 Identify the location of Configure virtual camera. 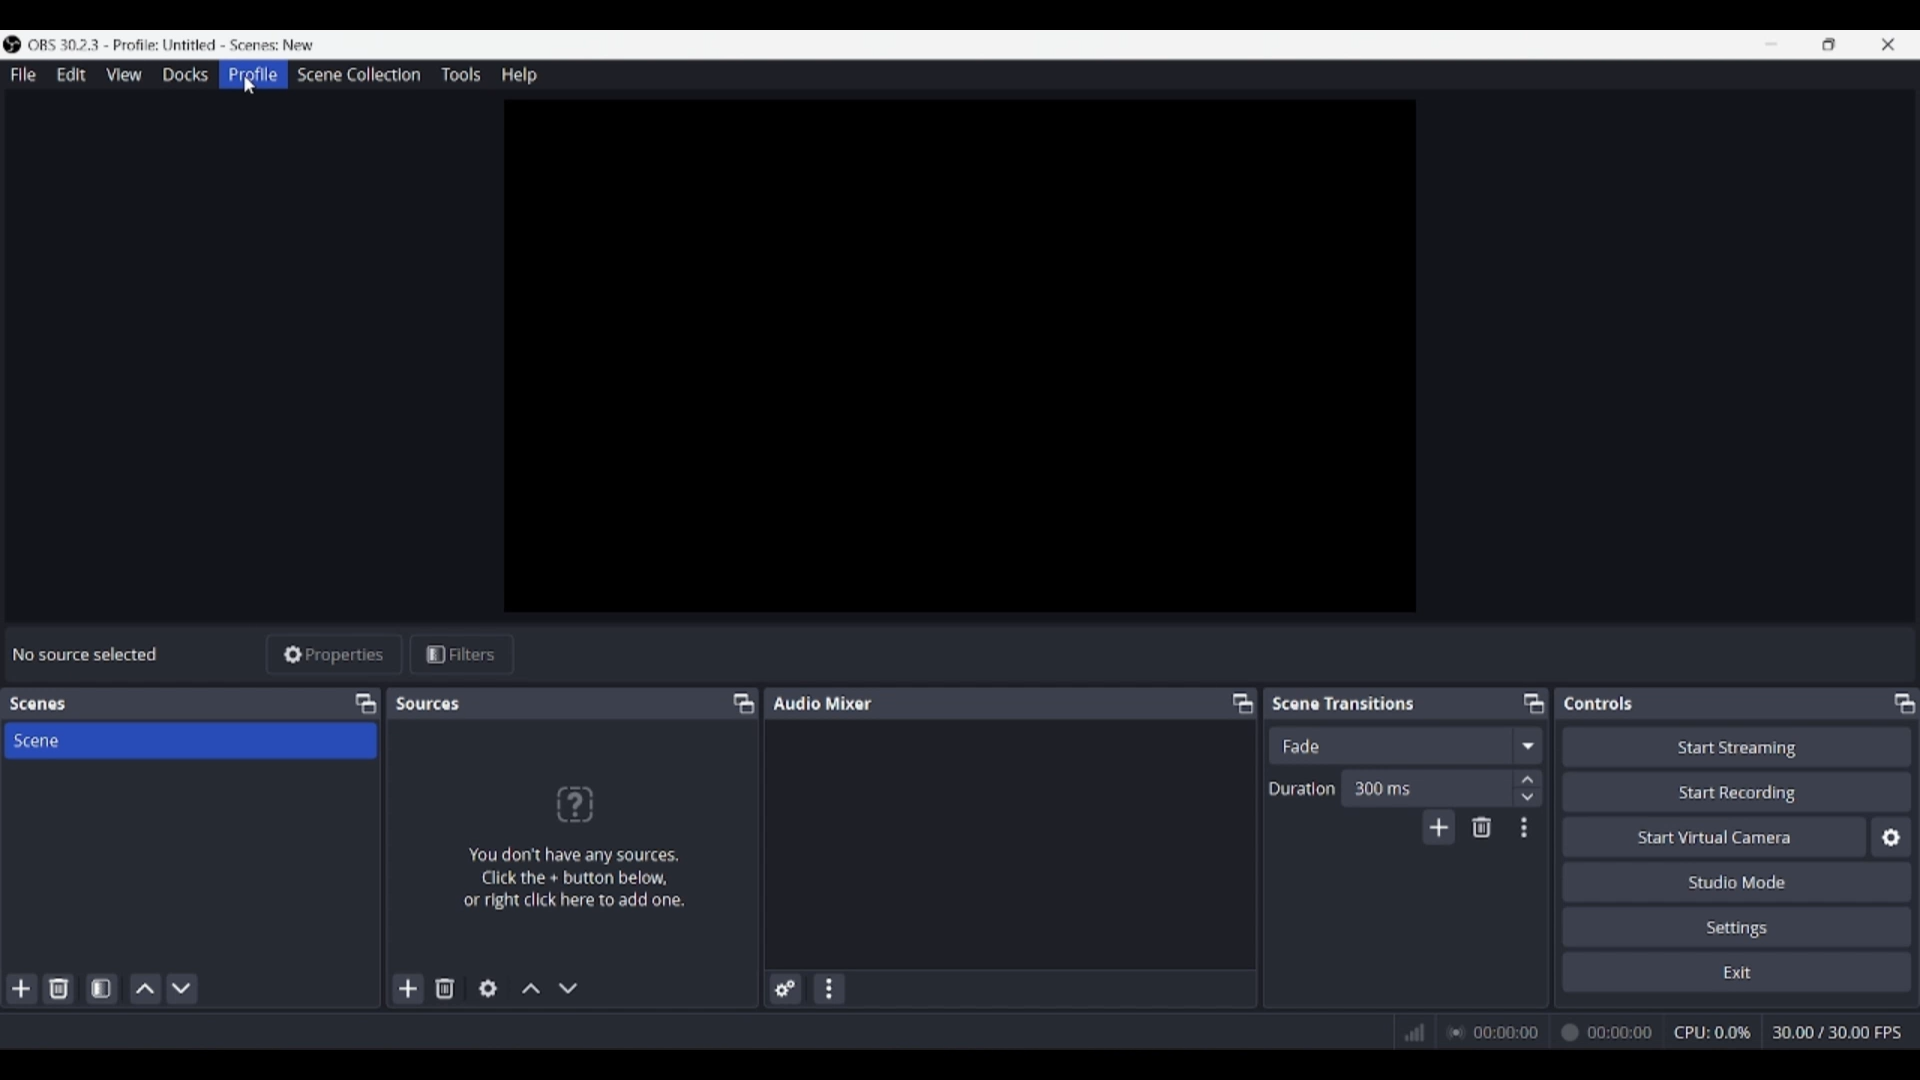
(1891, 837).